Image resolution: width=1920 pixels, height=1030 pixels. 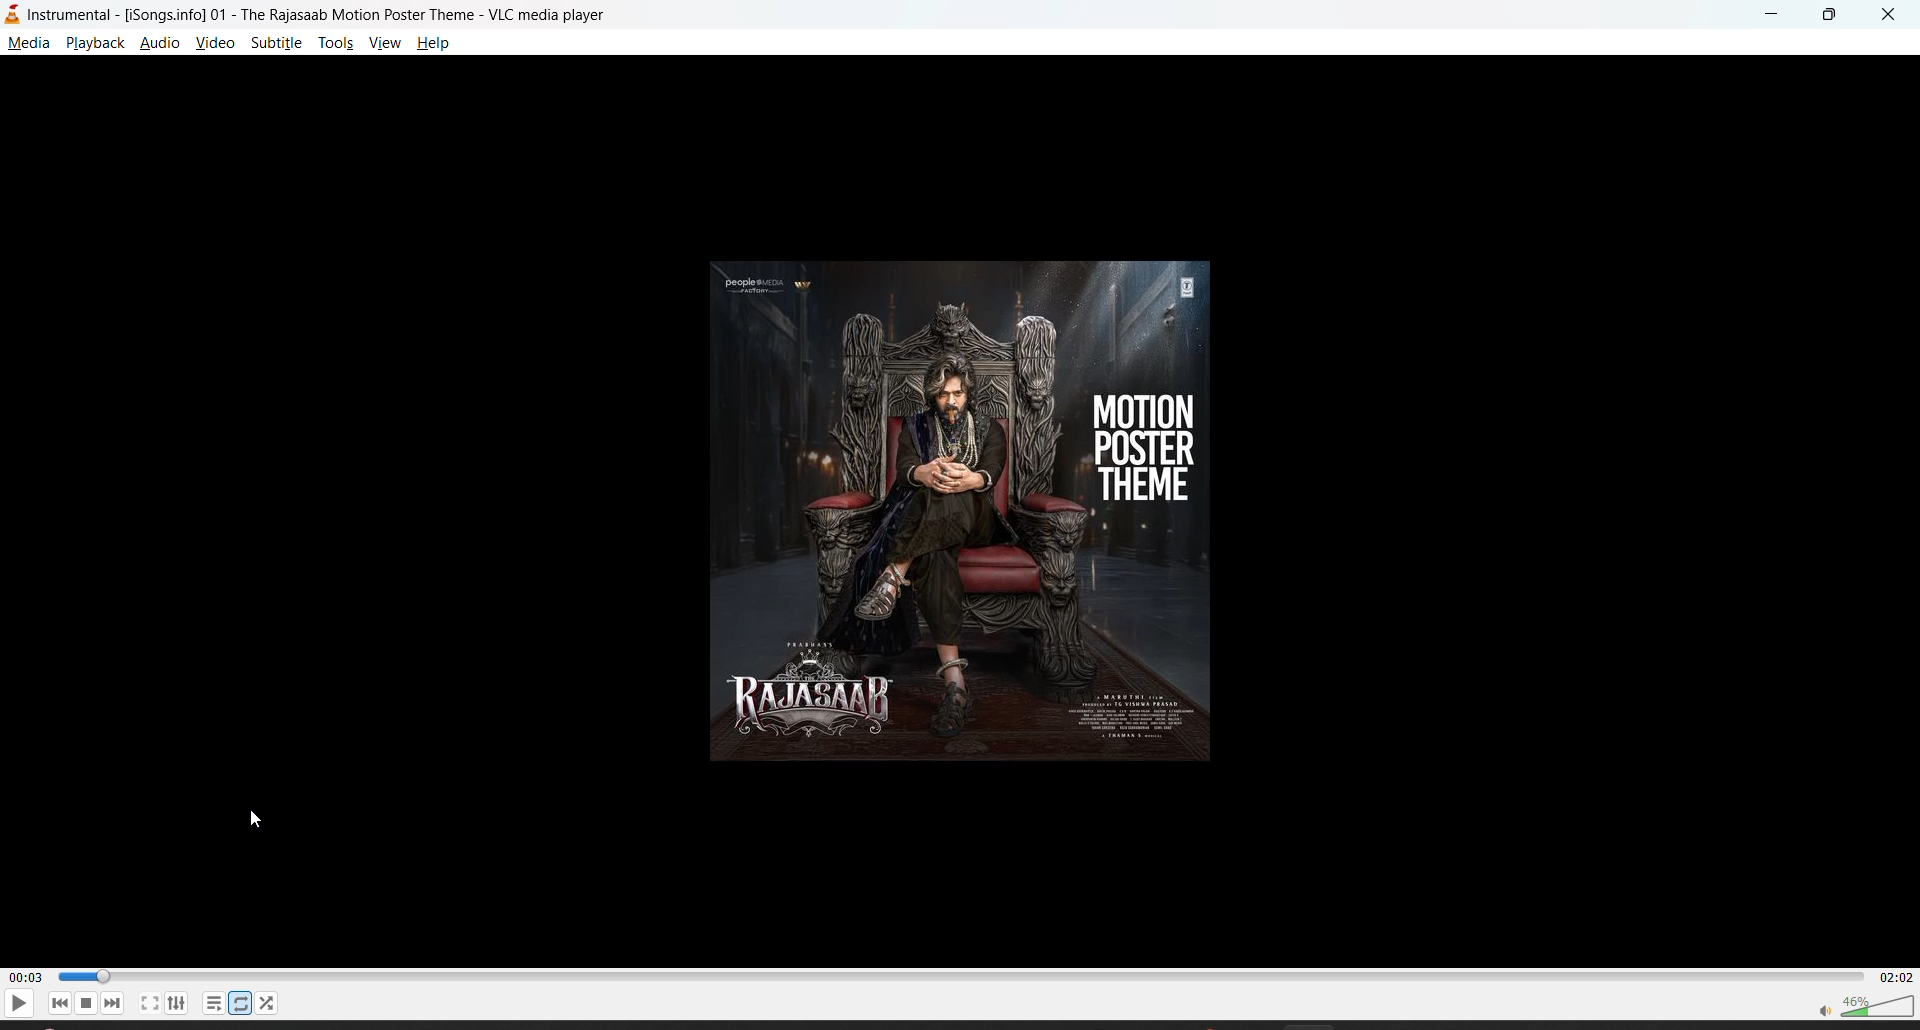 I want to click on minimize, so click(x=1765, y=16).